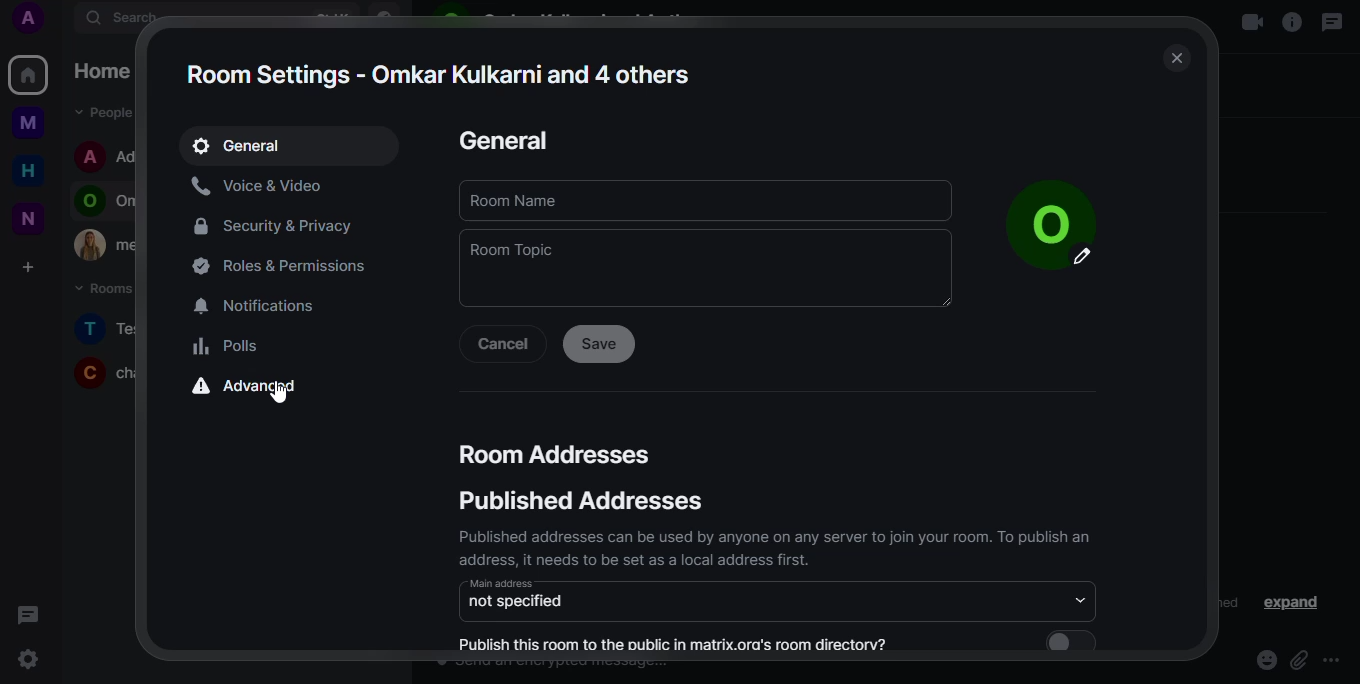 This screenshot has height=684, width=1360. What do you see at coordinates (36, 268) in the screenshot?
I see `add space` at bounding box center [36, 268].